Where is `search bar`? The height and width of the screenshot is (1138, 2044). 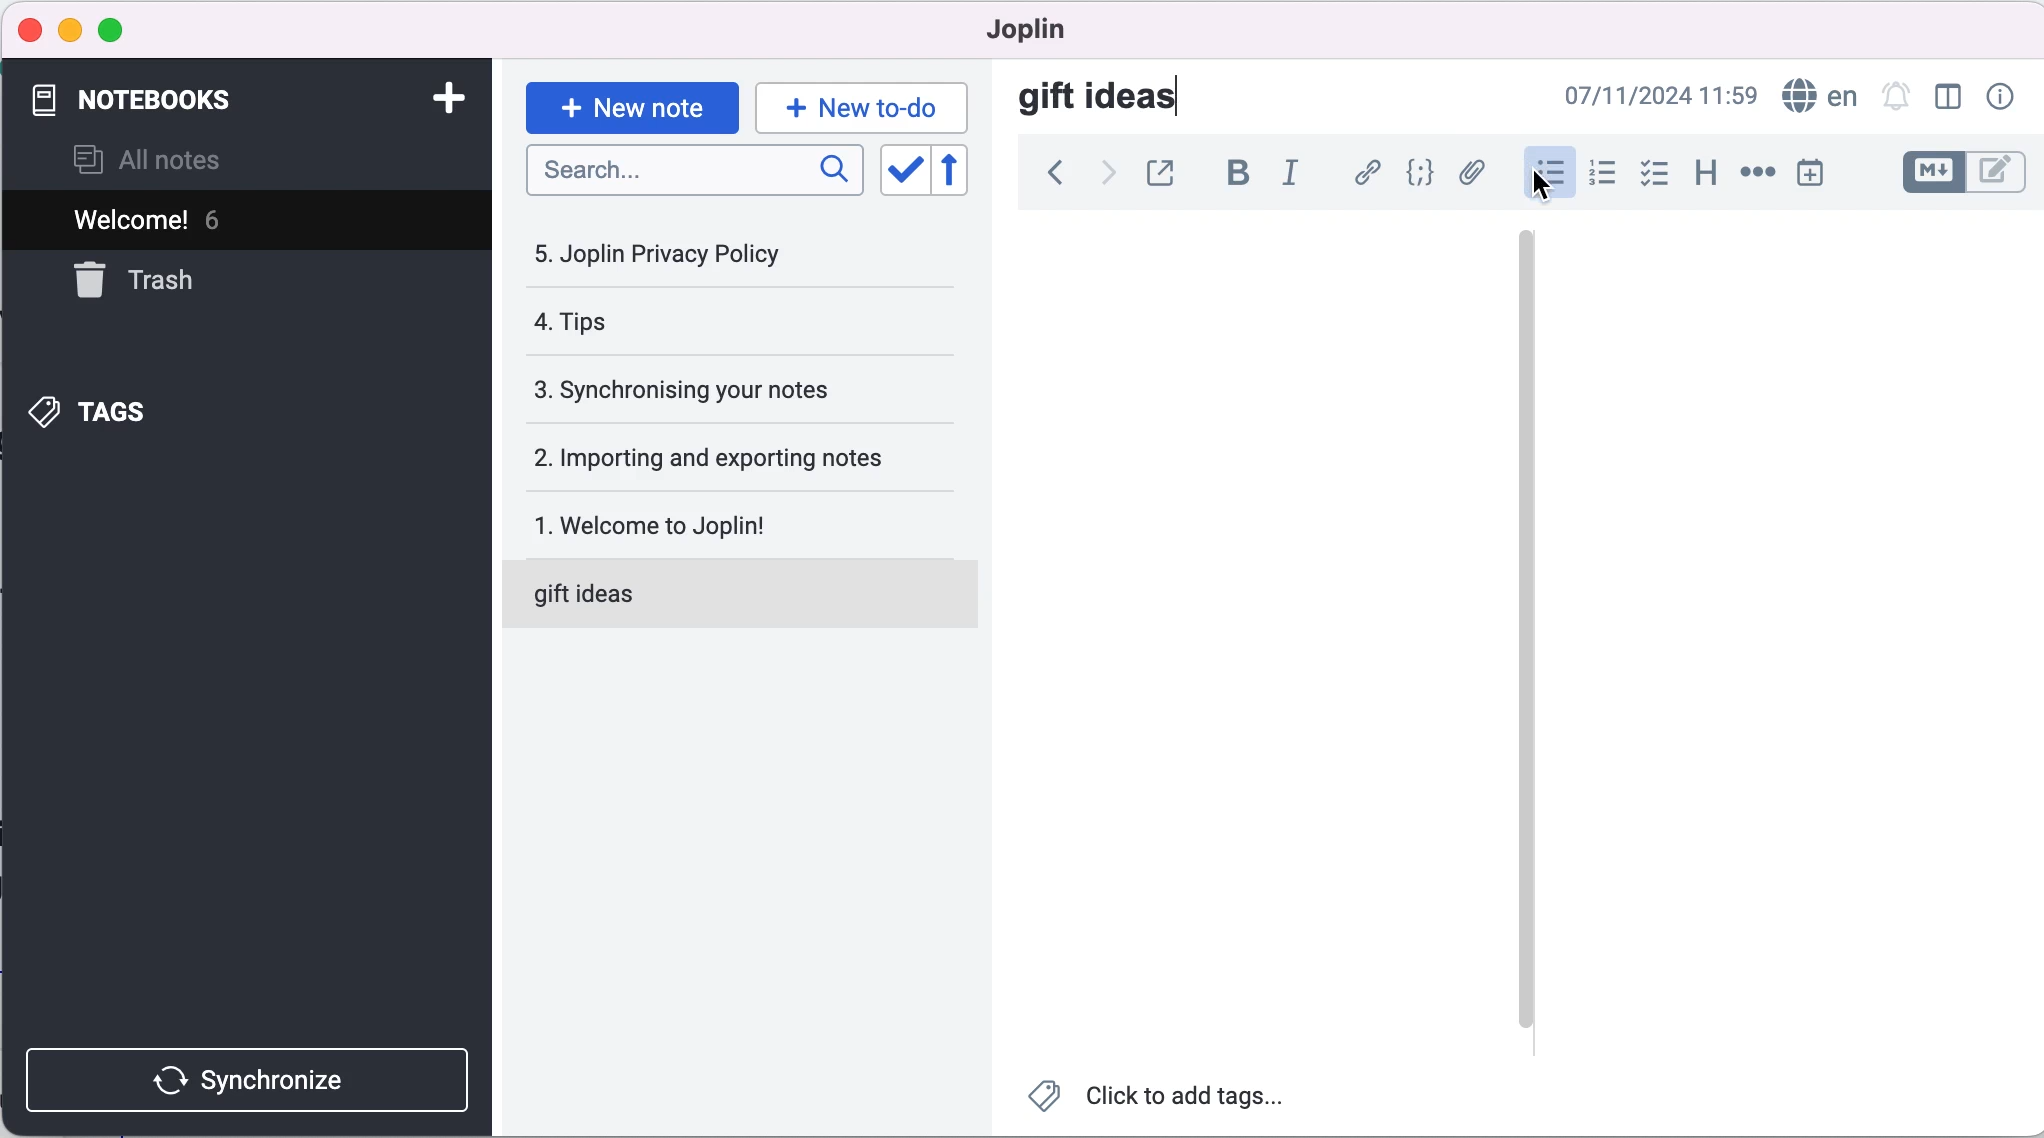 search bar is located at coordinates (691, 172).